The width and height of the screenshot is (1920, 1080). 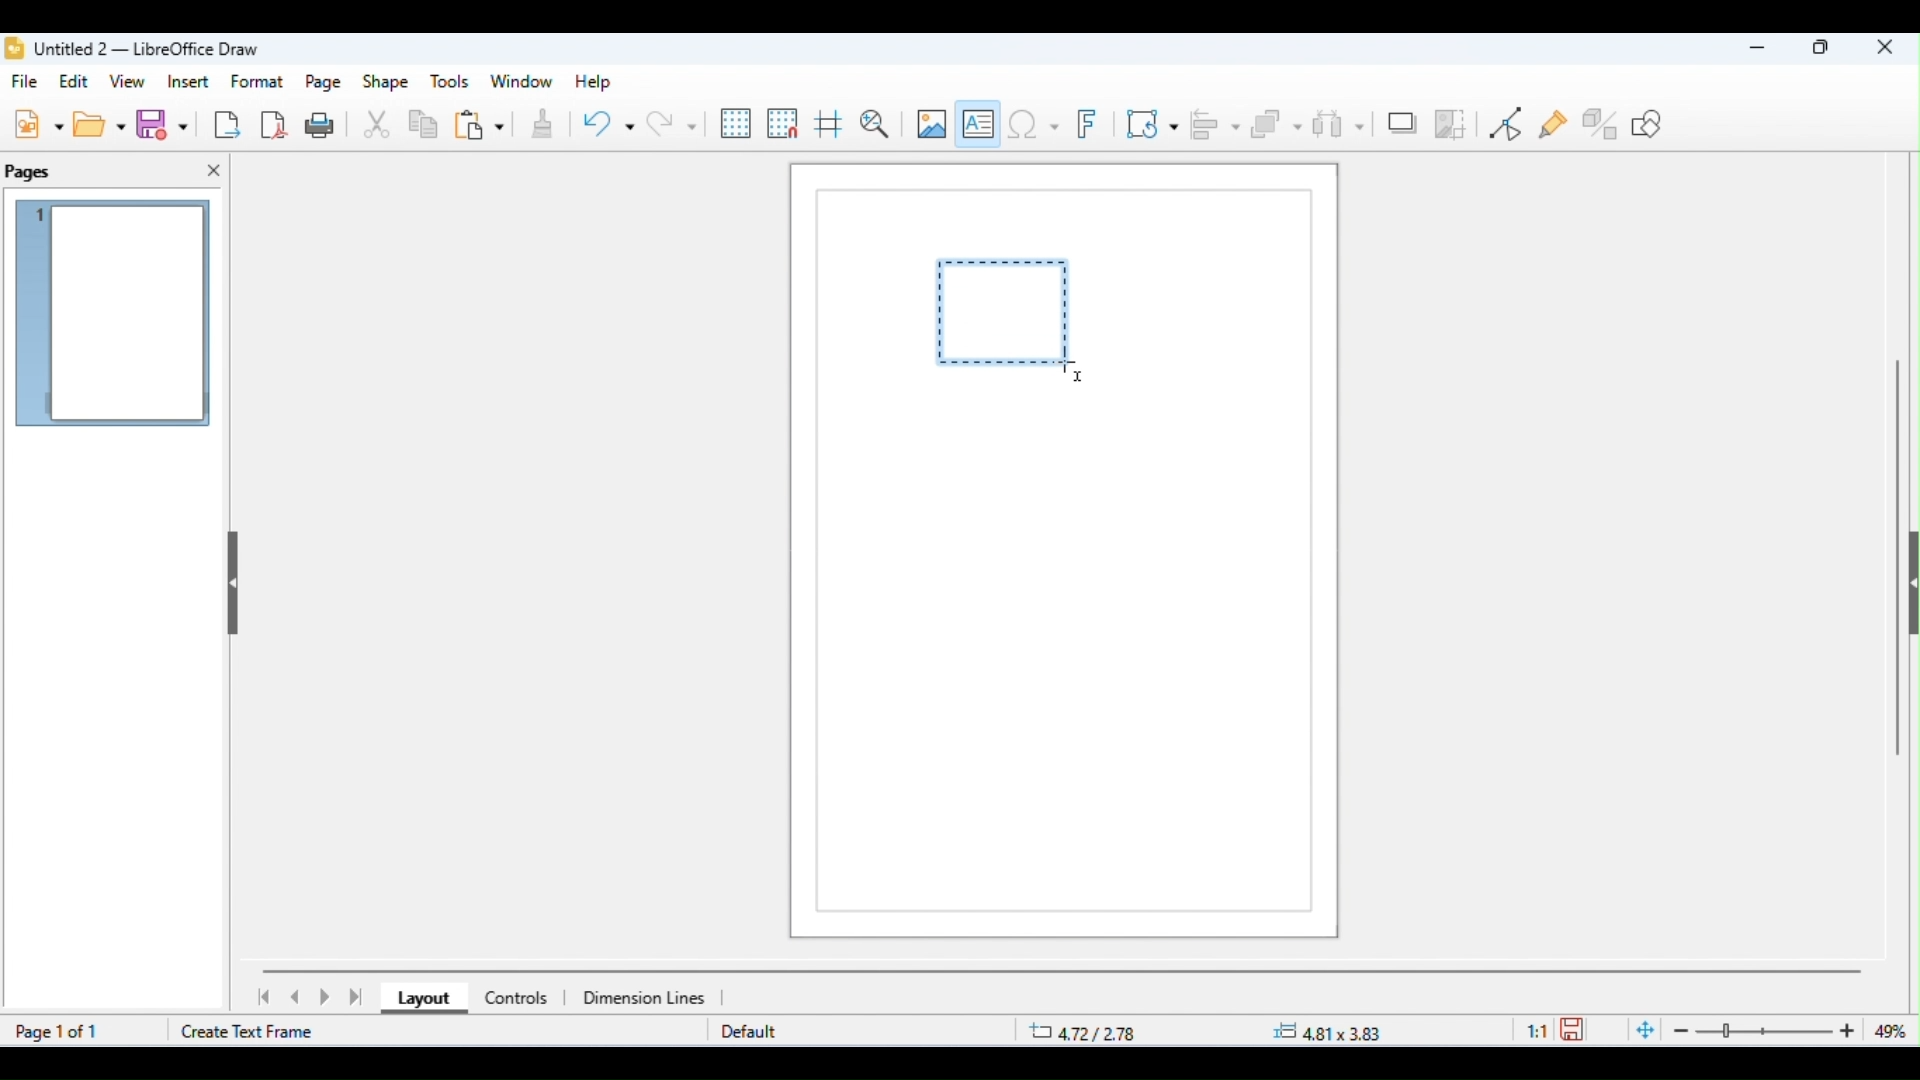 What do you see at coordinates (1402, 121) in the screenshot?
I see `shadow` at bounding box center [1402, 121].